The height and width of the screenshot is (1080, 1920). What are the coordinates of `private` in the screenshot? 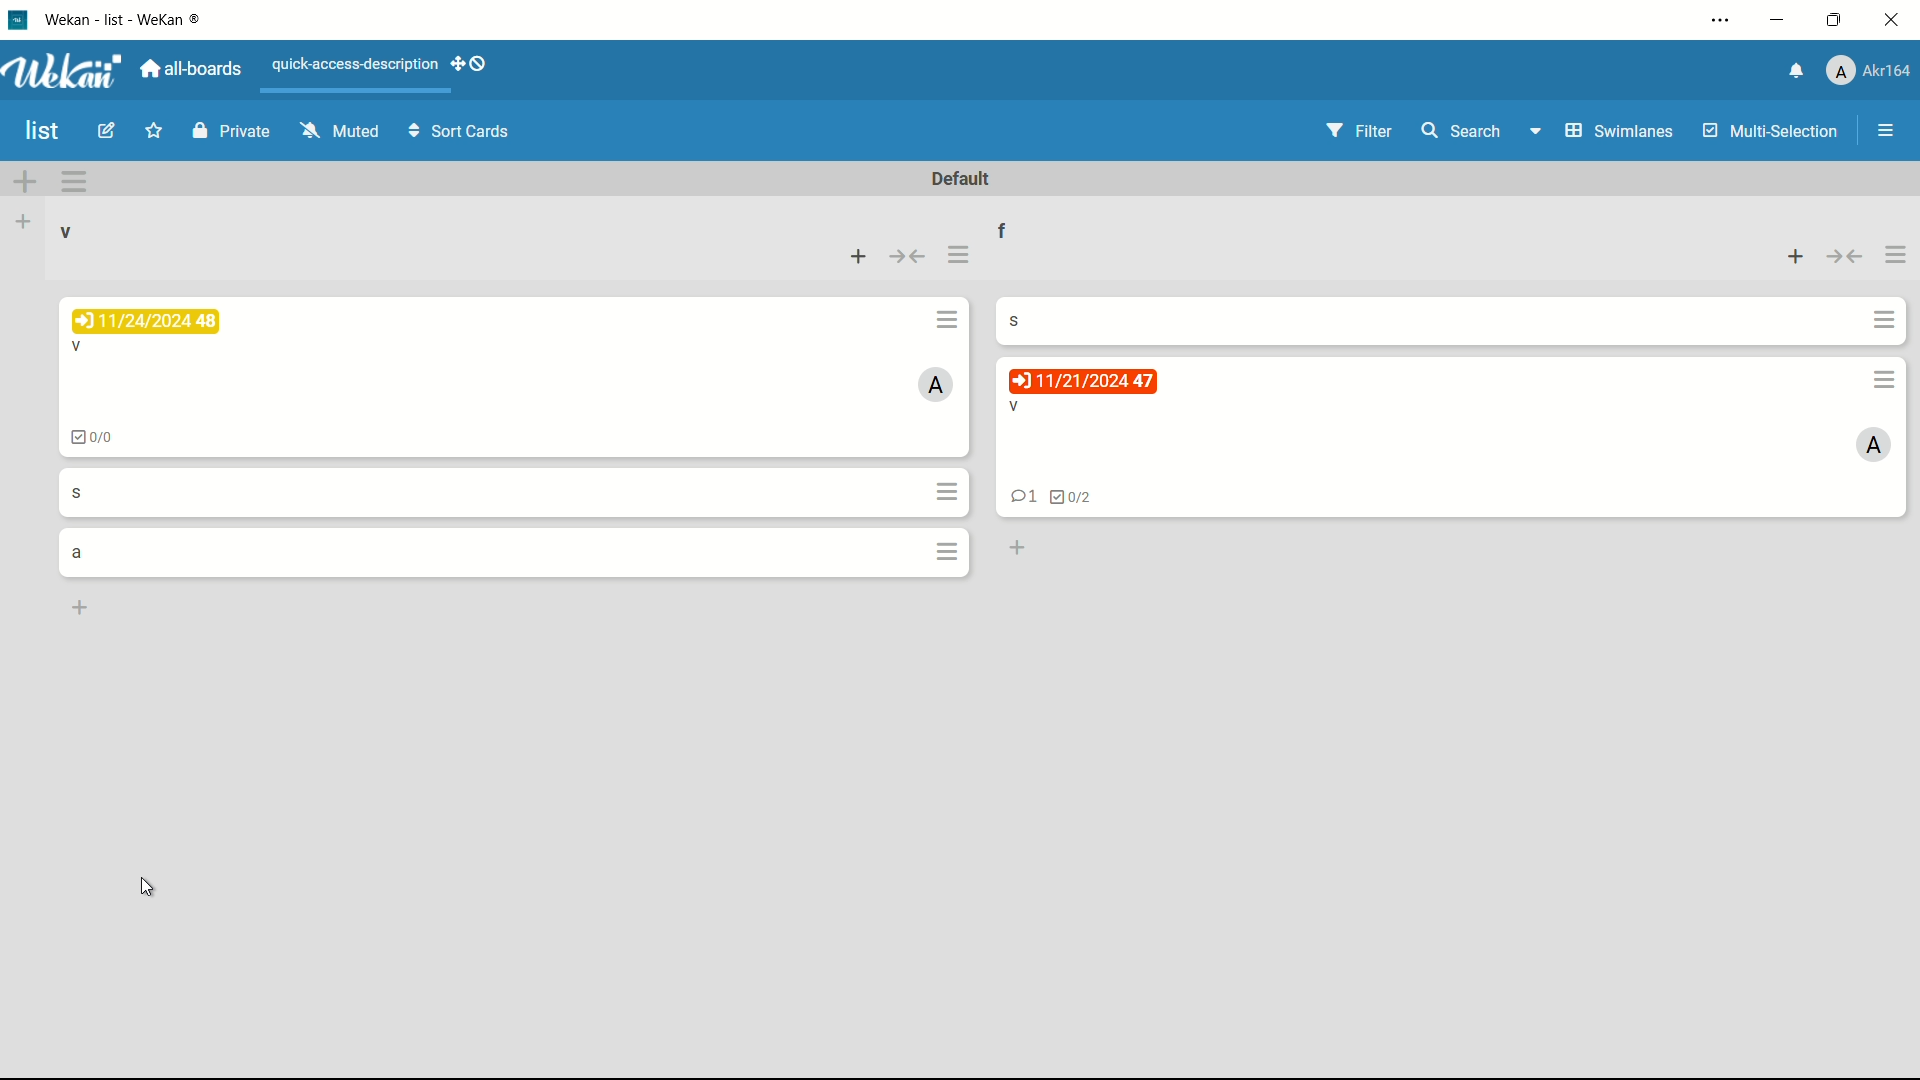 It's located at (231, 133).